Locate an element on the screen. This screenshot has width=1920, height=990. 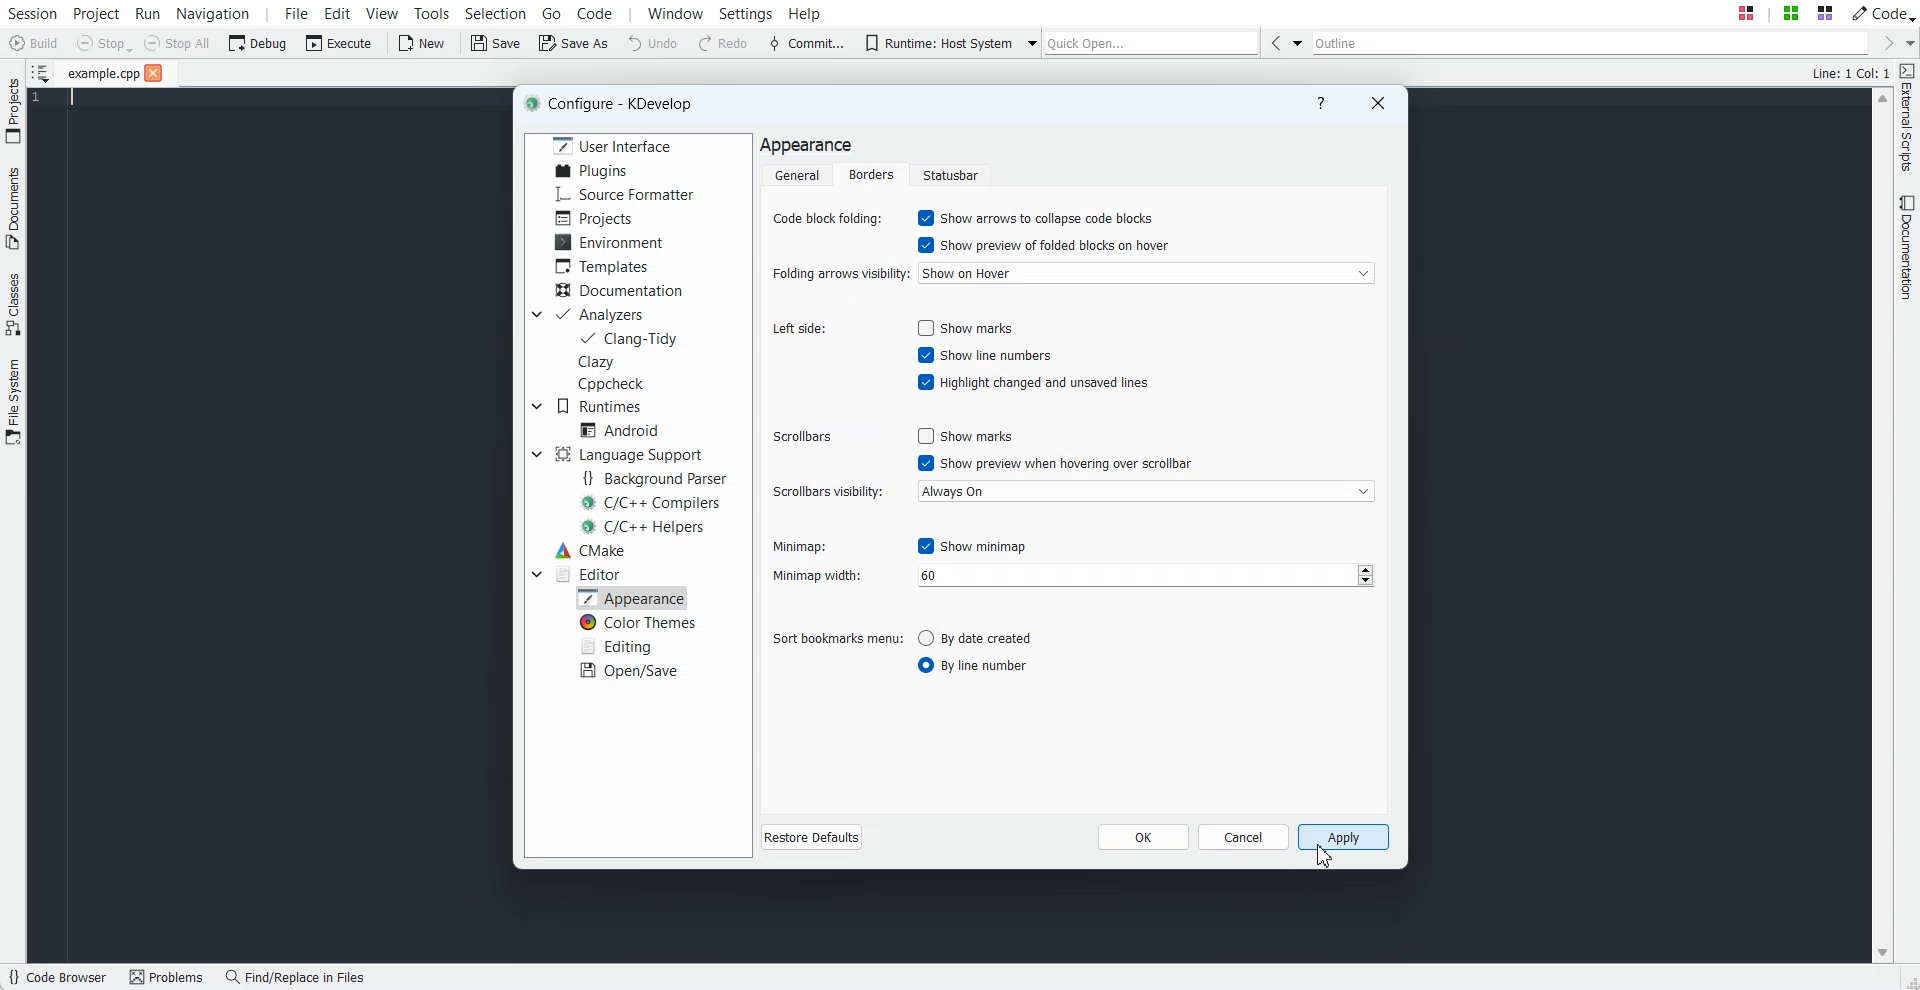
Language Support is located at coordinates (628, 453).